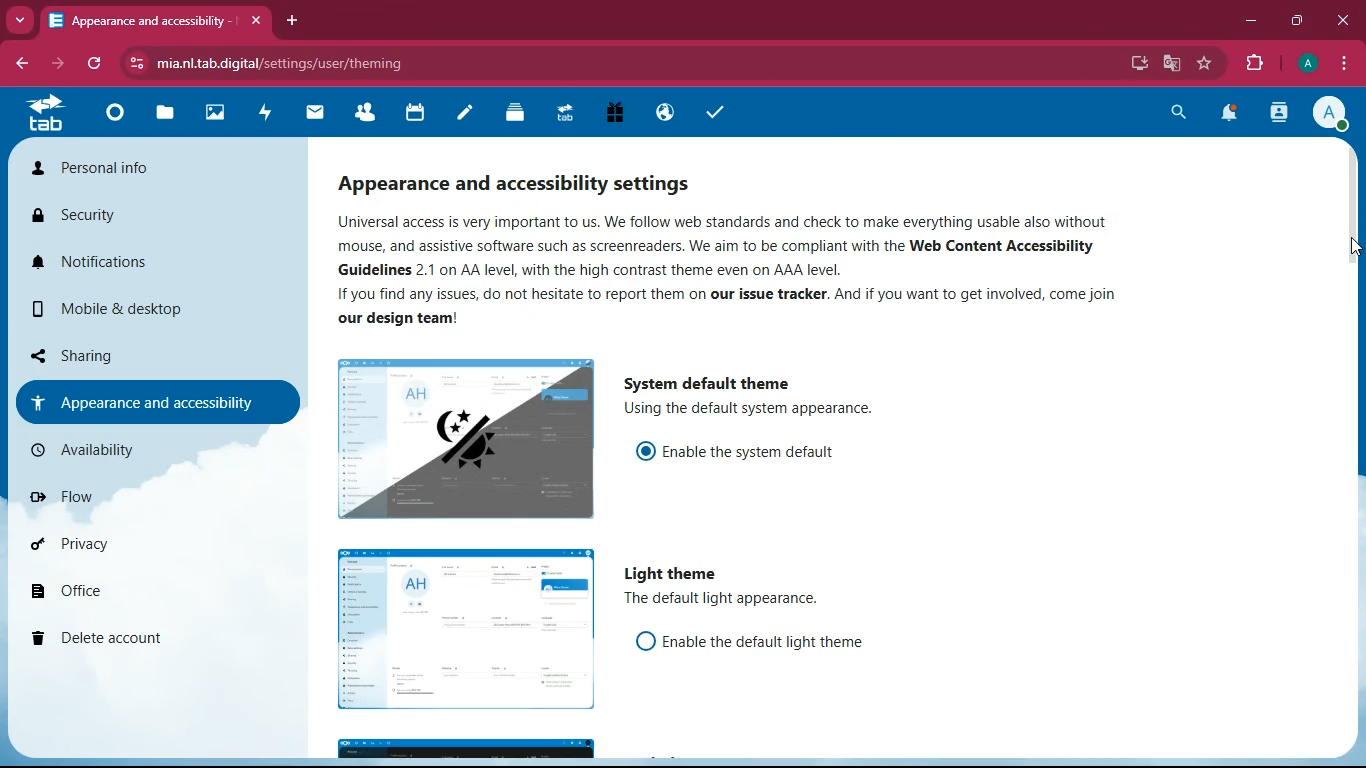 The height and width of the screenshot is (768, 1366). Describe the element at coordinates (138, 594) in the screenshot. I see `office` at that location.